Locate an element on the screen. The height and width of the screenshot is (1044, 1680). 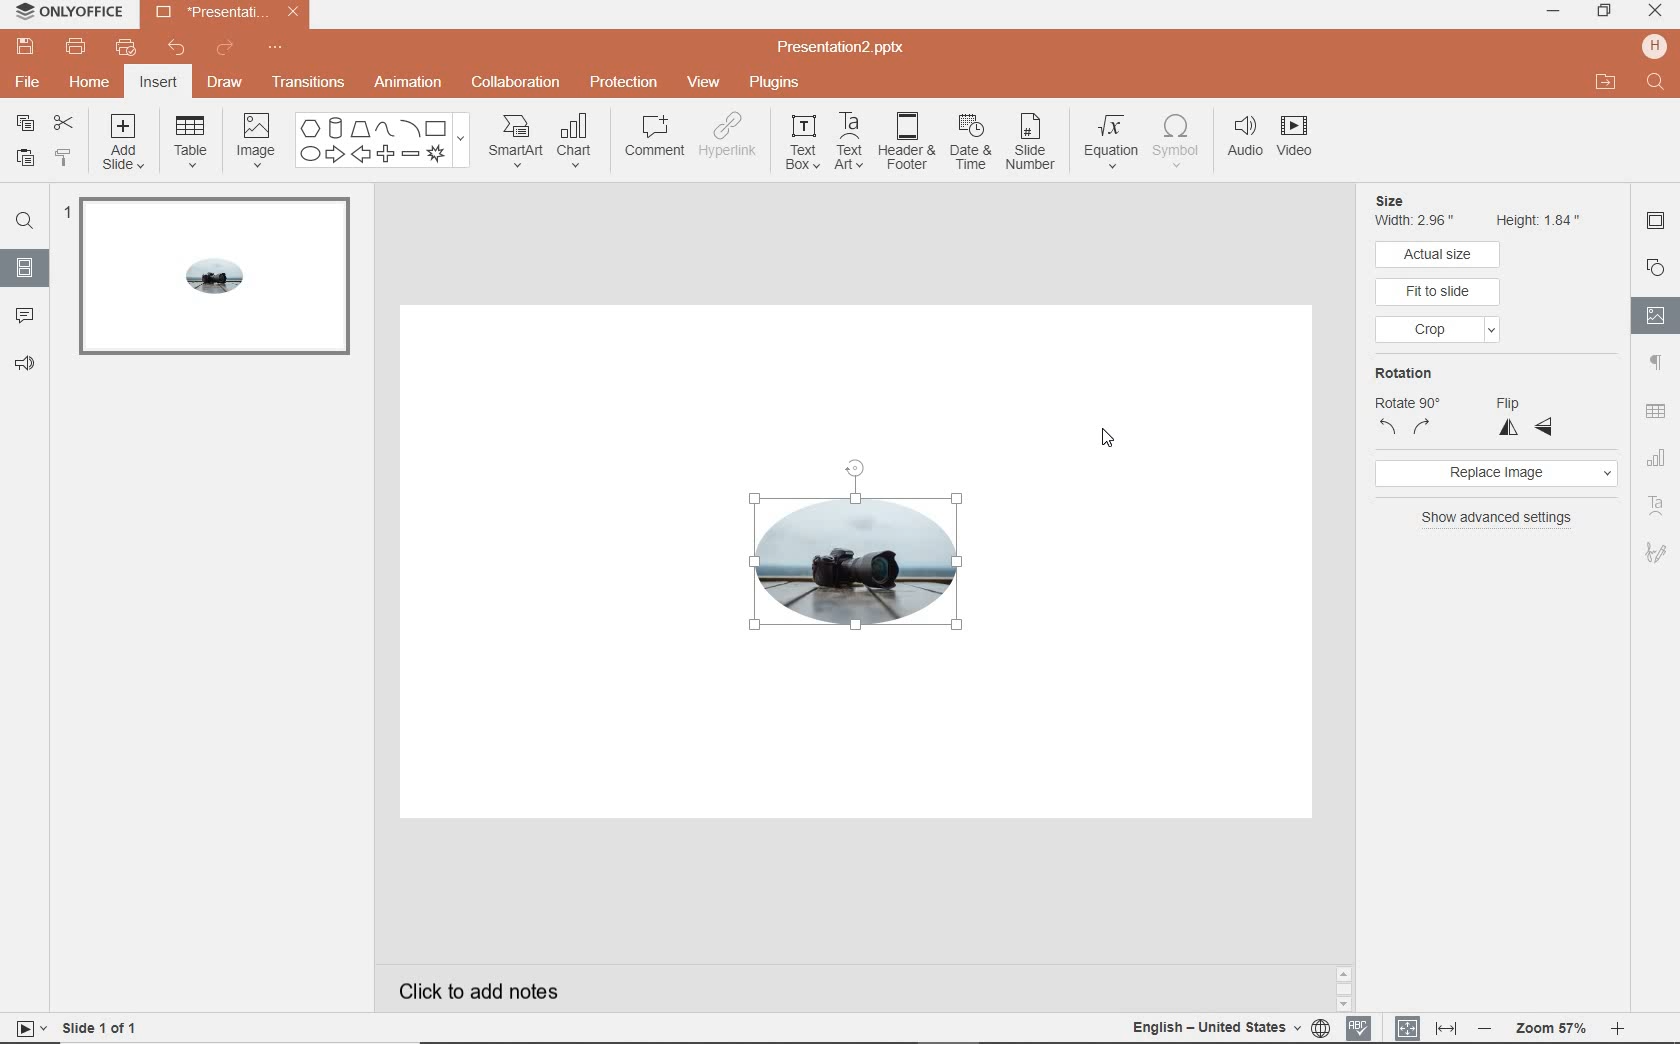
animation is located at coordinates (409, 83).